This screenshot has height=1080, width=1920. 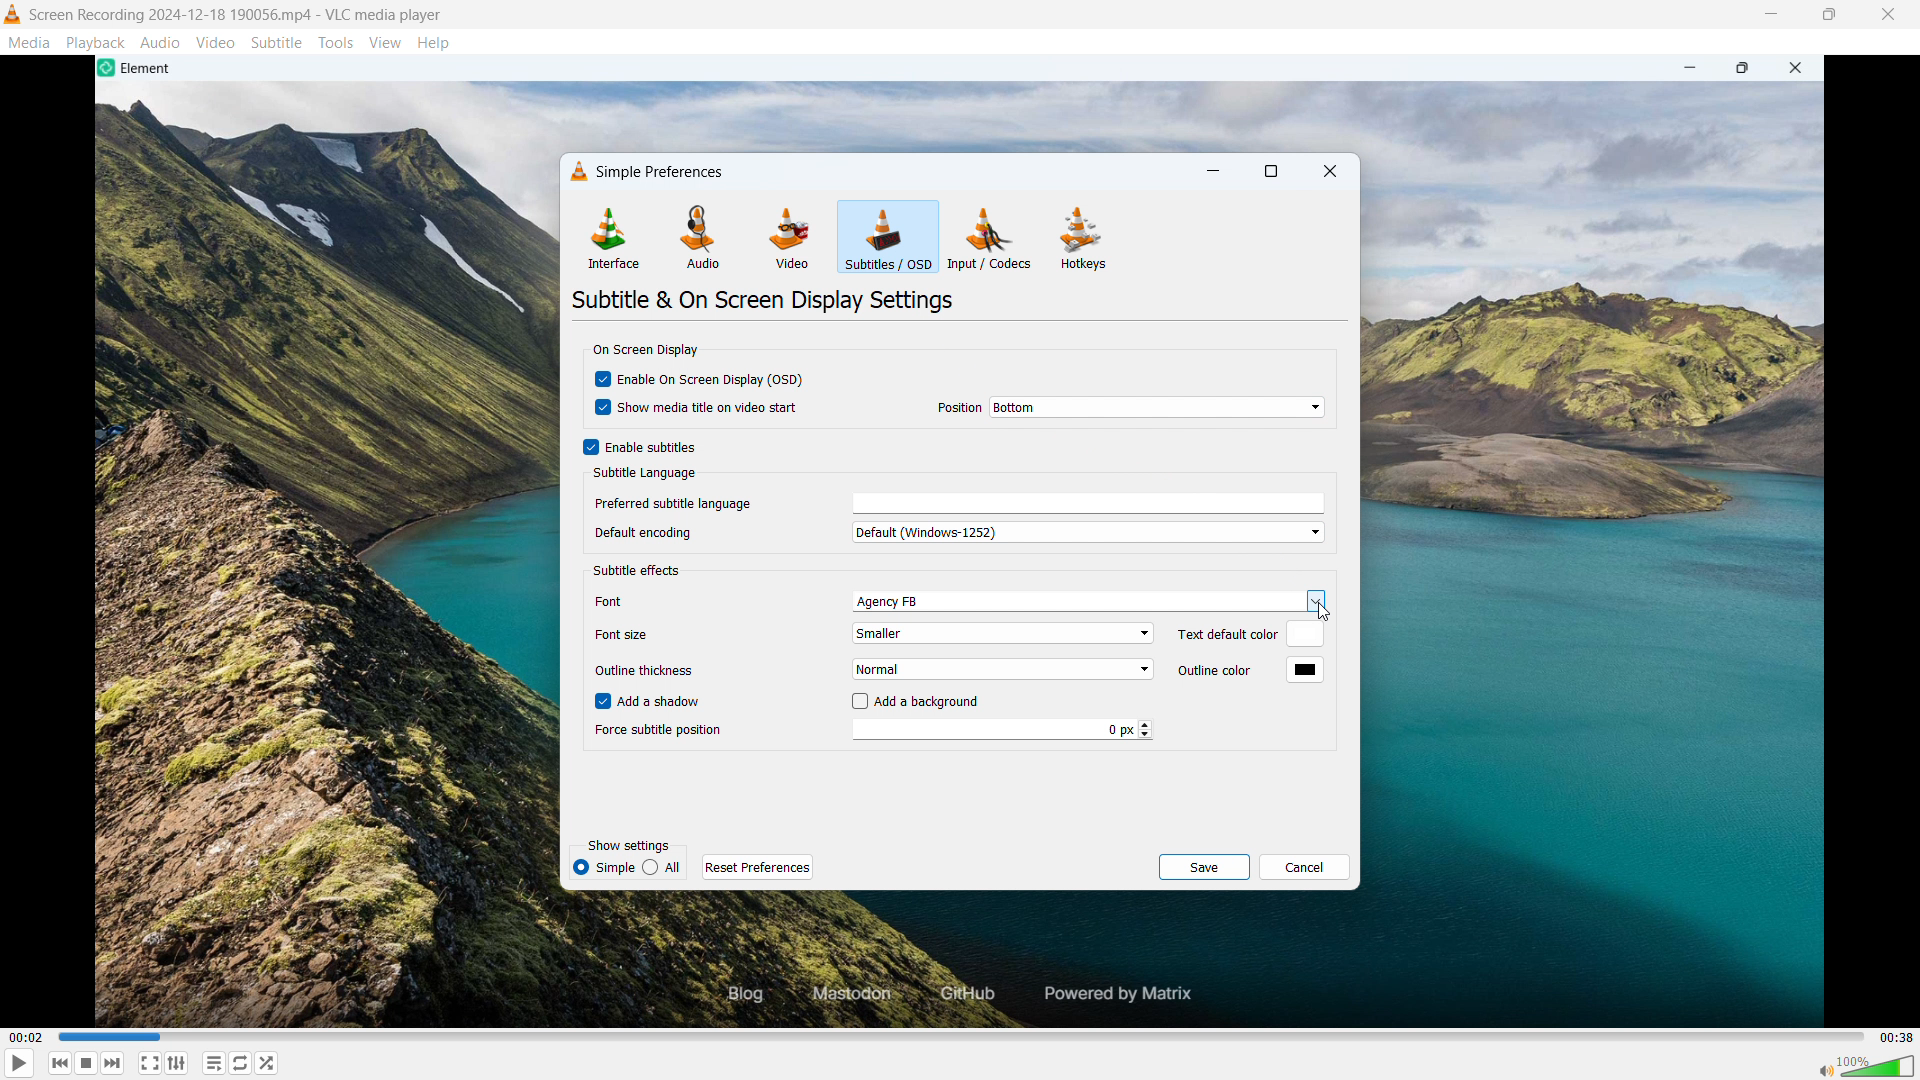 I want to click on Font size, so click(x=630, y=635).